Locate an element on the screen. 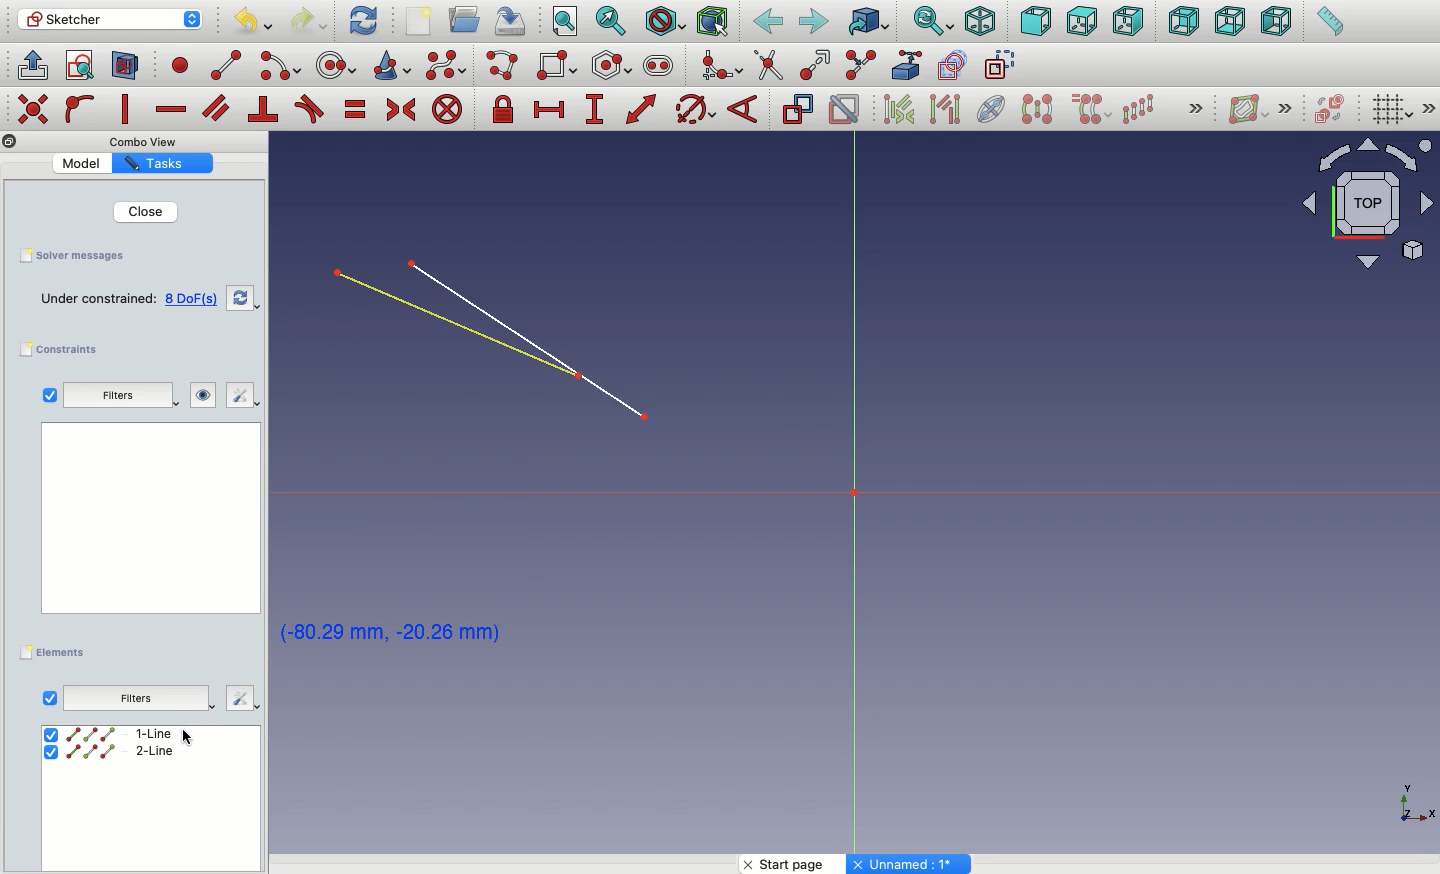 This screenshot has height=874, width=1440.  is located at coordinates (149, 142).